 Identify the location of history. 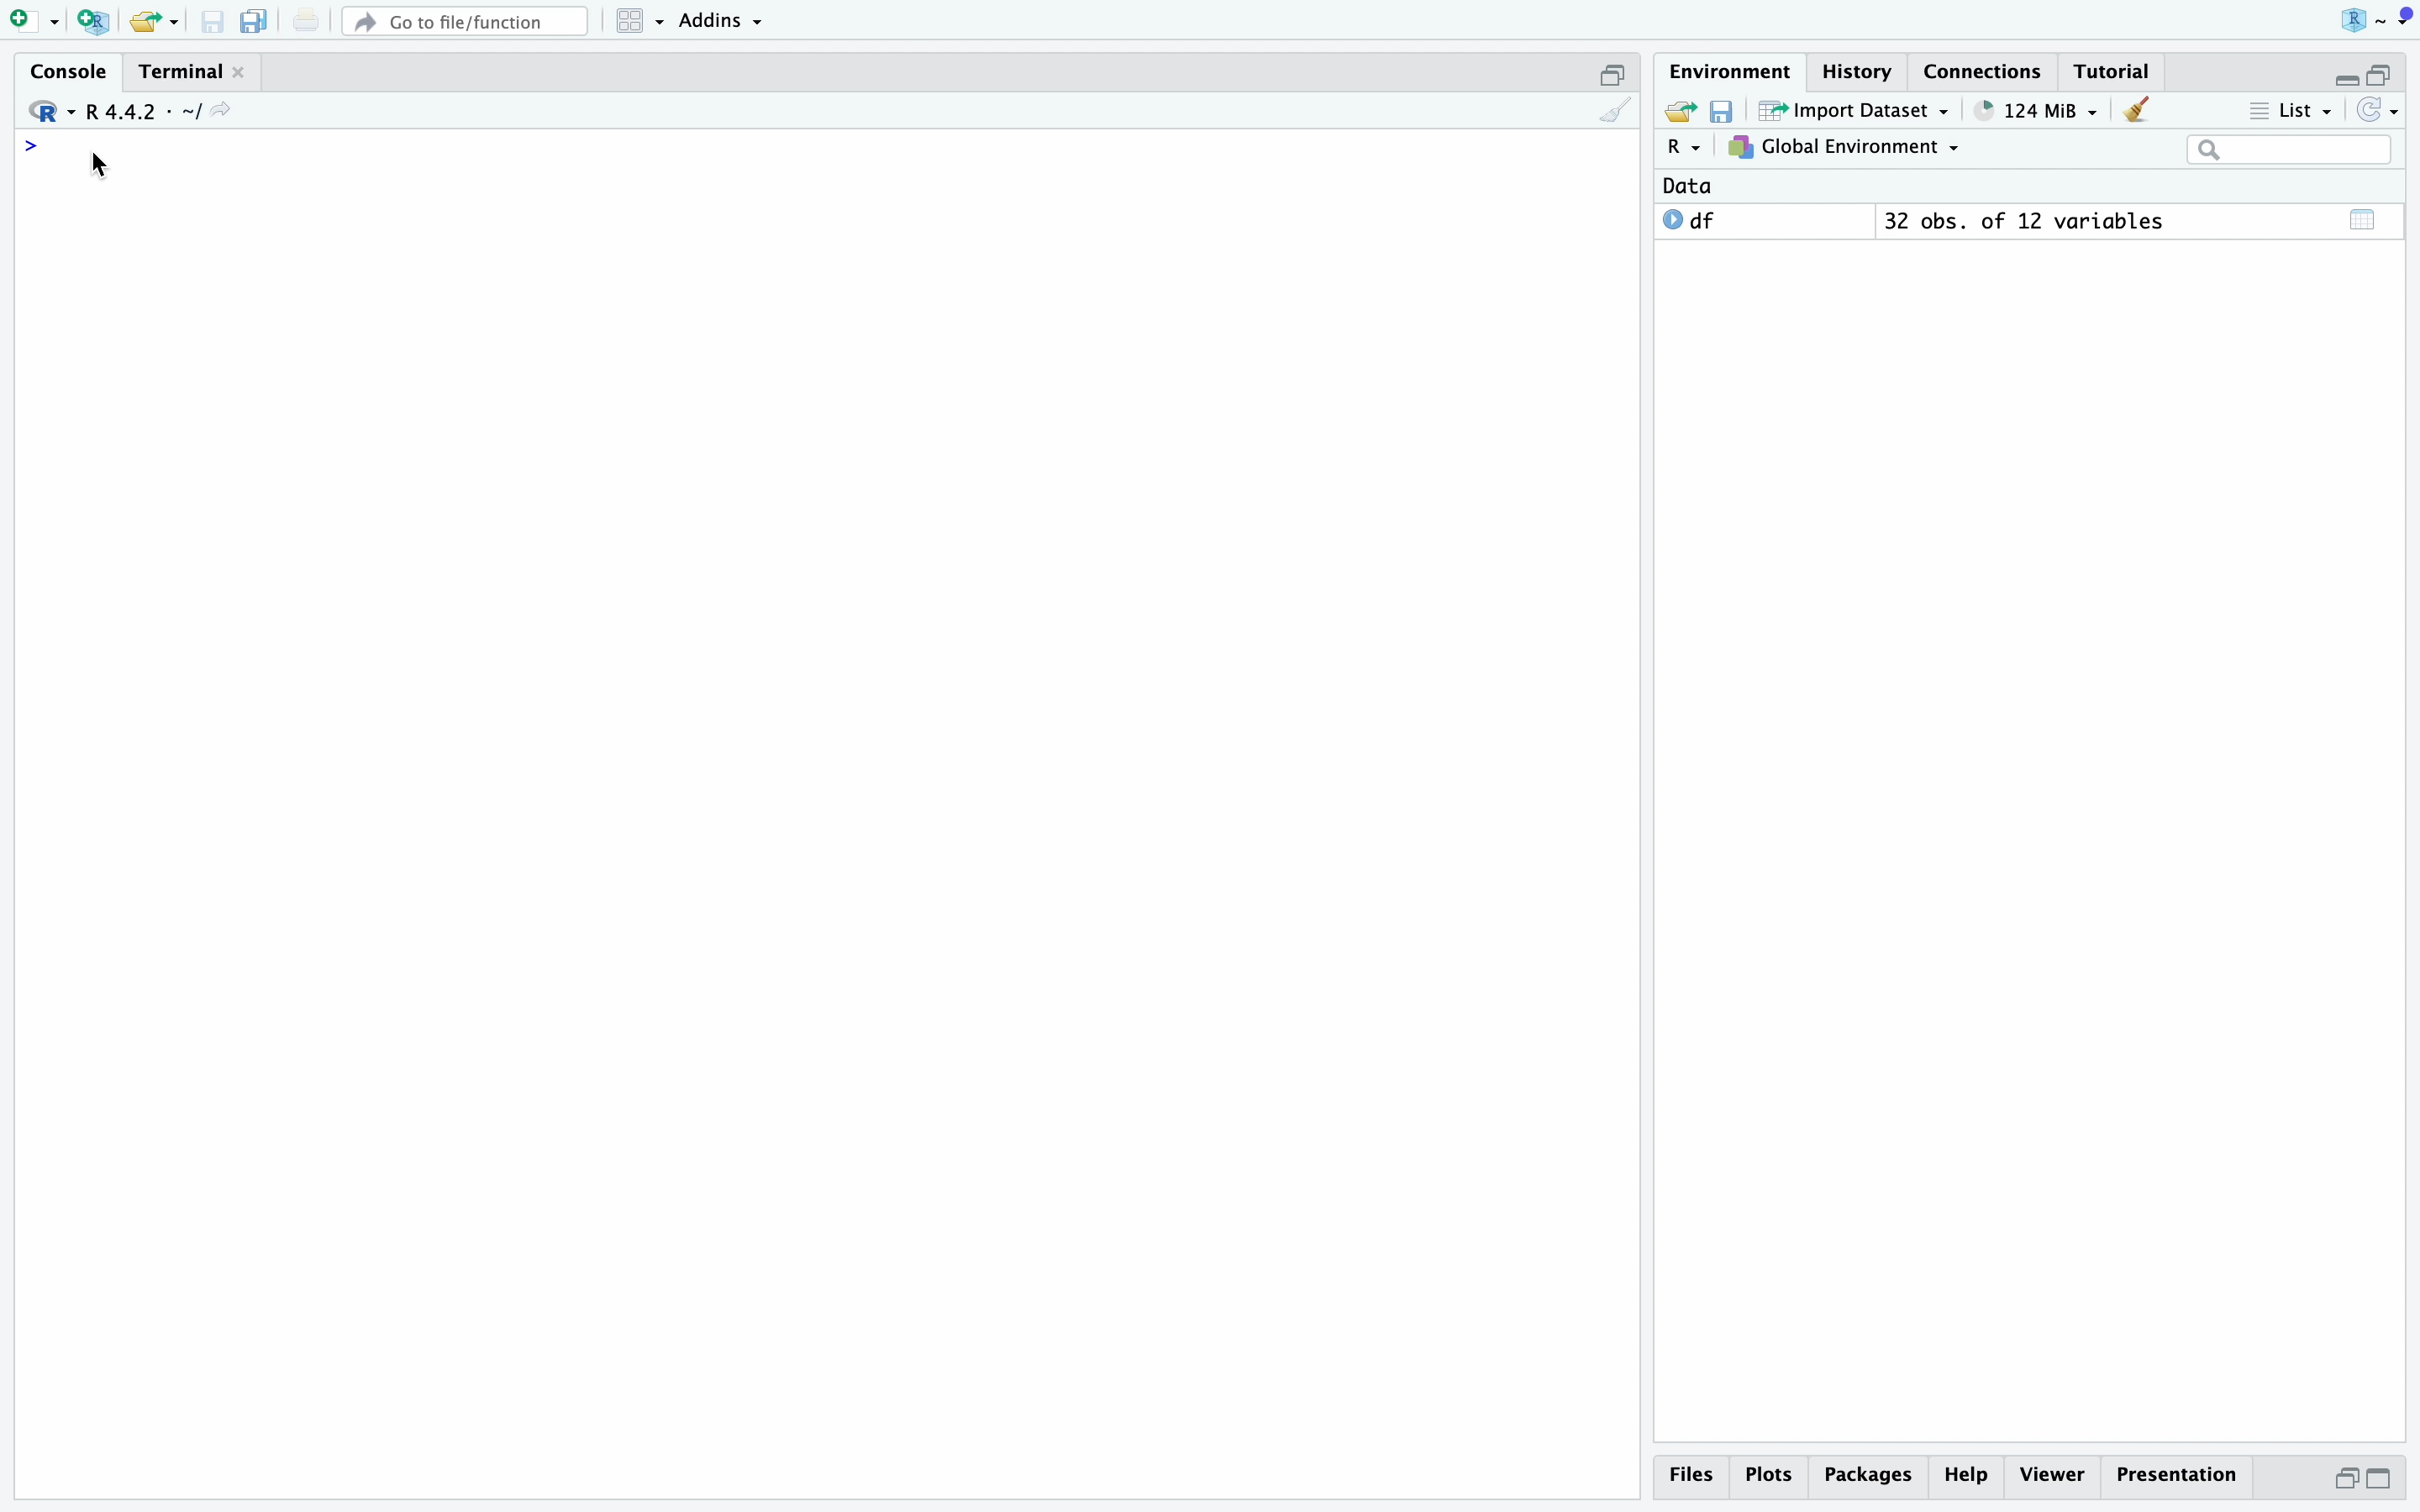
(1862, 72).